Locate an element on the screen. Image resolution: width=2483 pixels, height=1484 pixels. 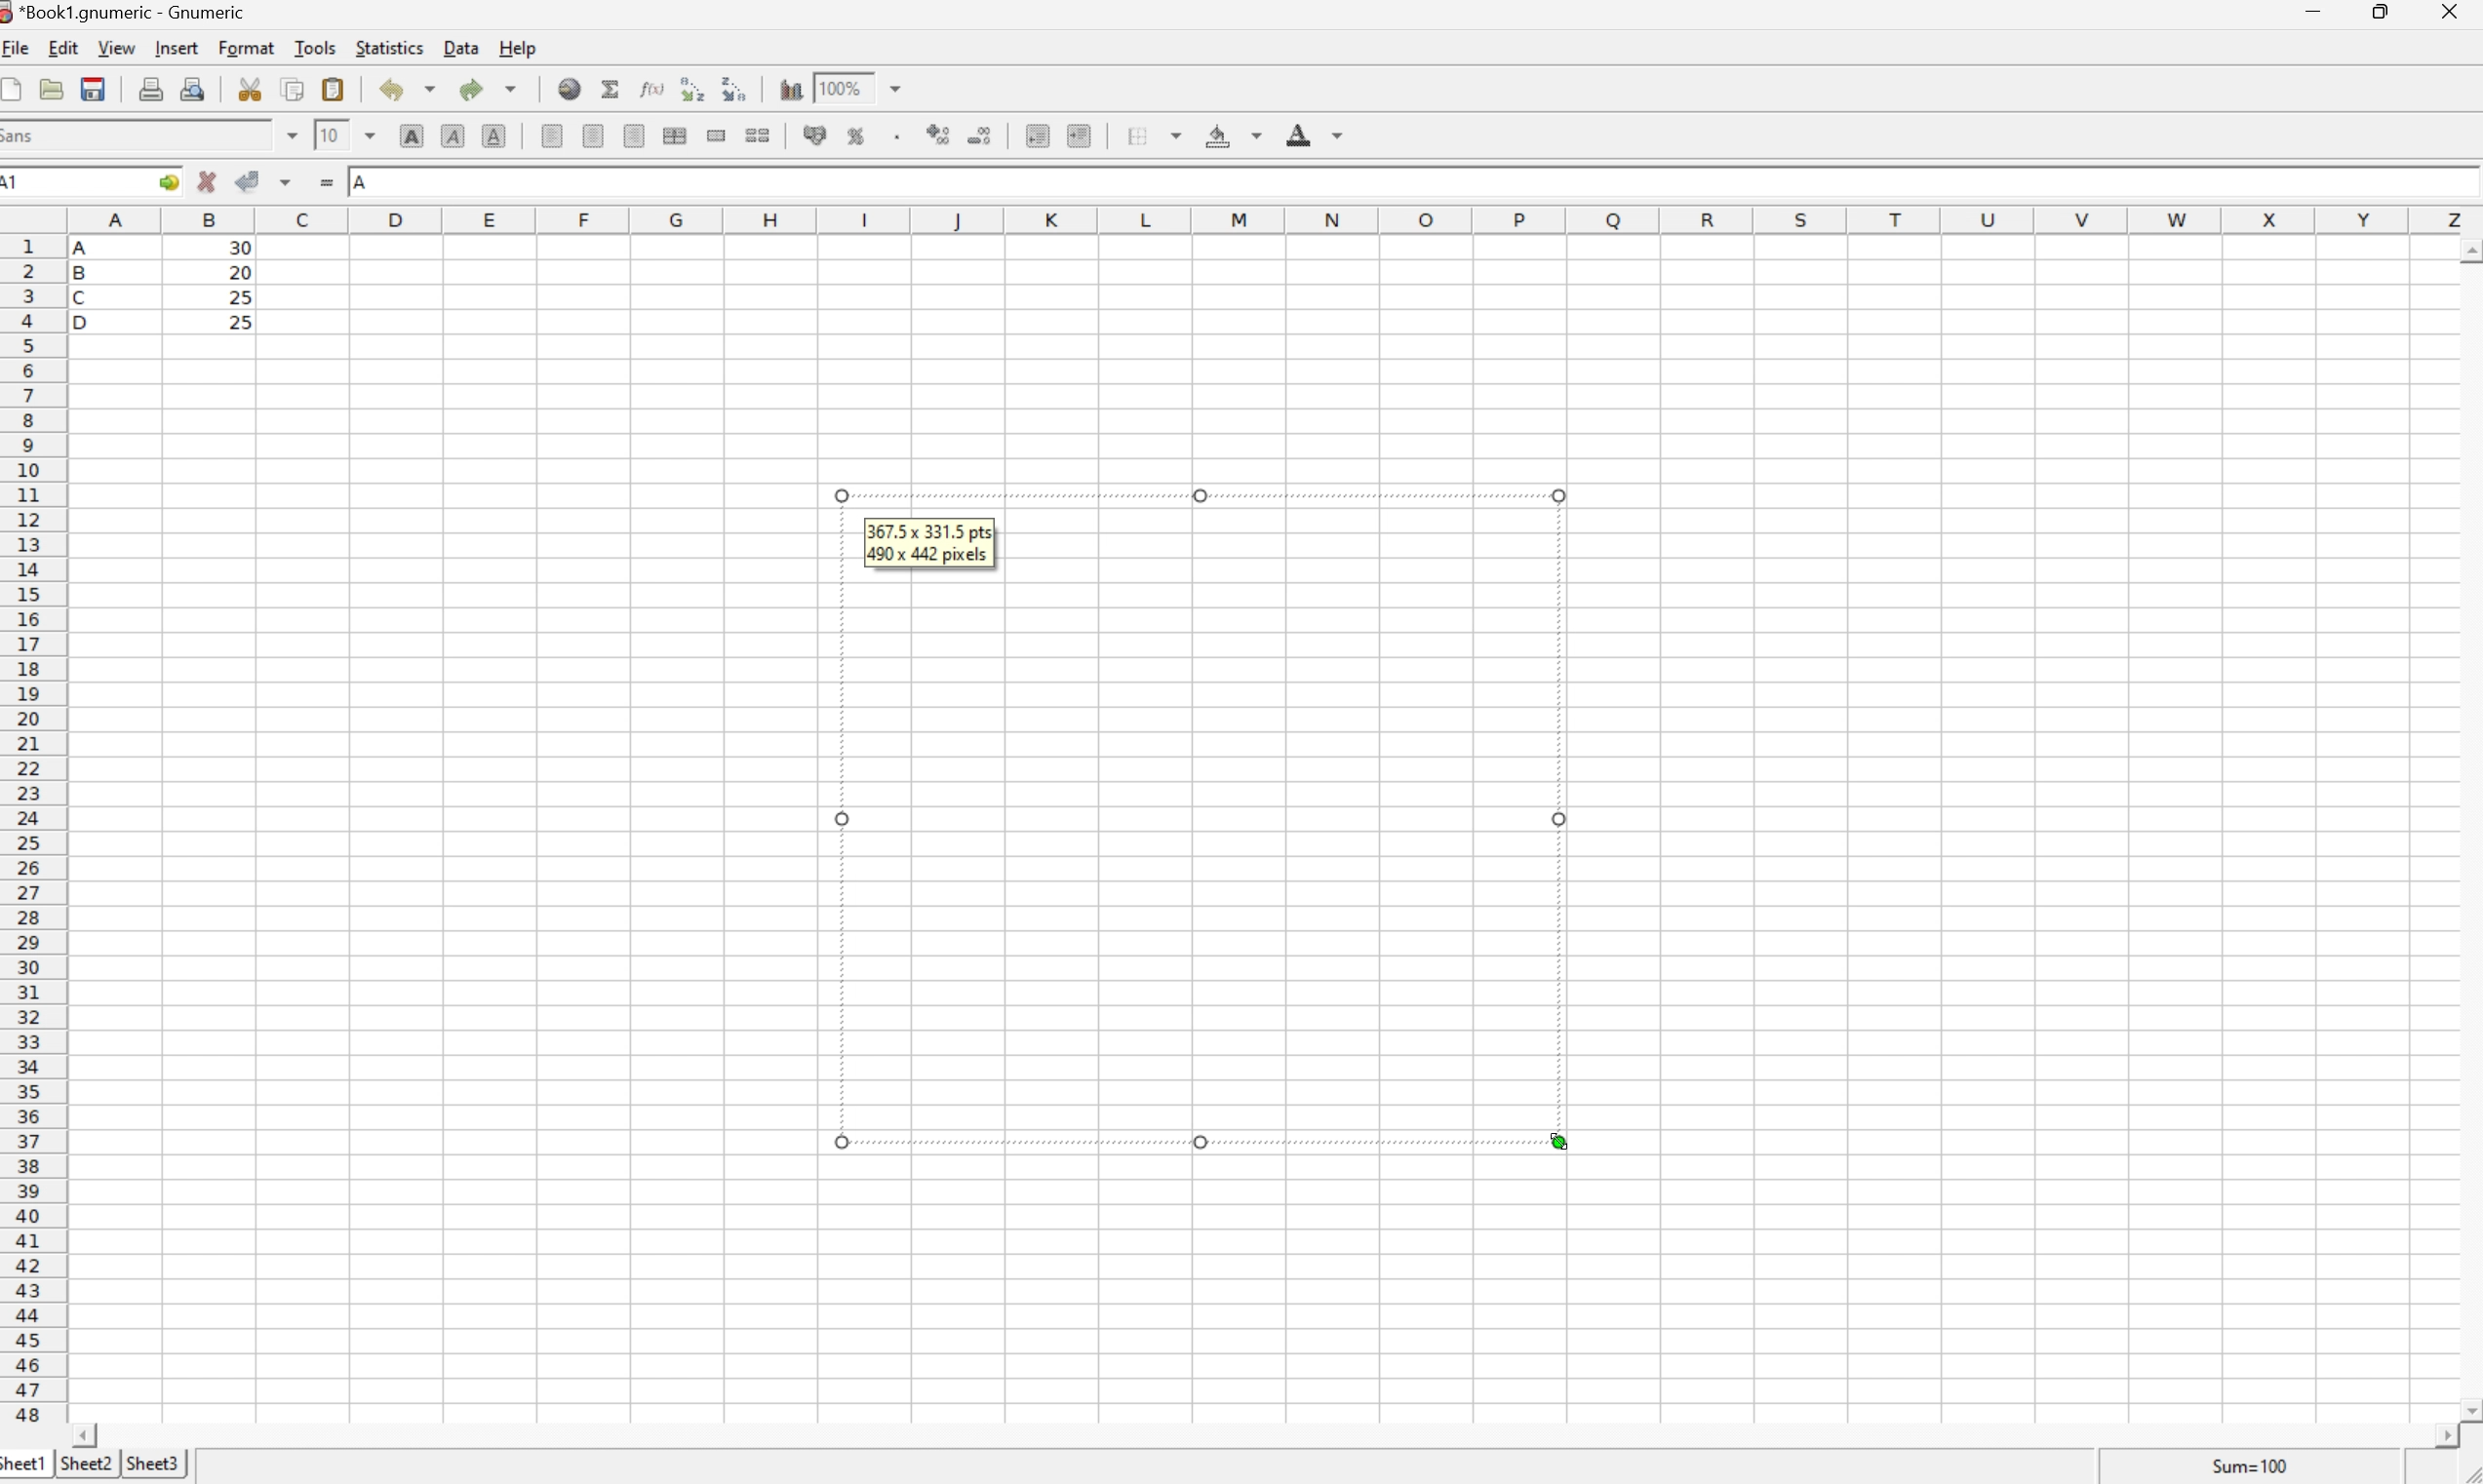
Edit function in current cell is located at coordinates (655, 87).